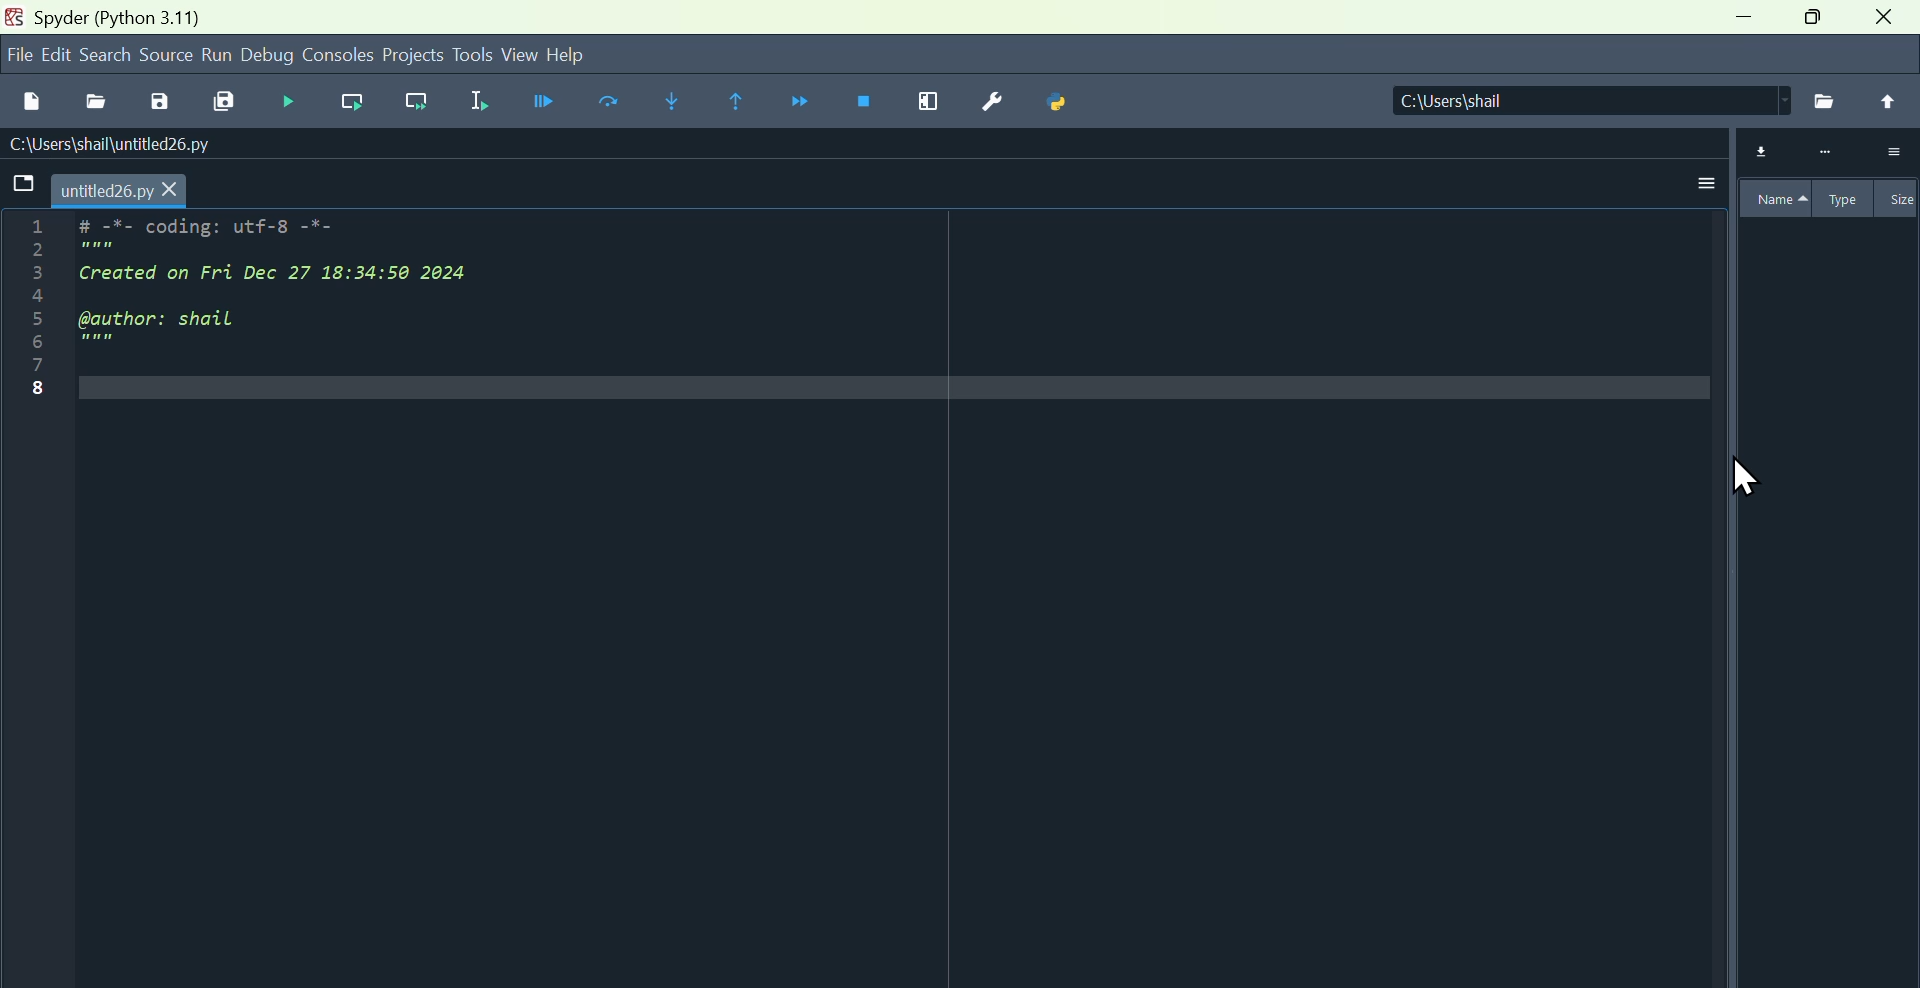  Describe the element at coordinates (20, 186) in the screenshot. I see `Folders` at that location.